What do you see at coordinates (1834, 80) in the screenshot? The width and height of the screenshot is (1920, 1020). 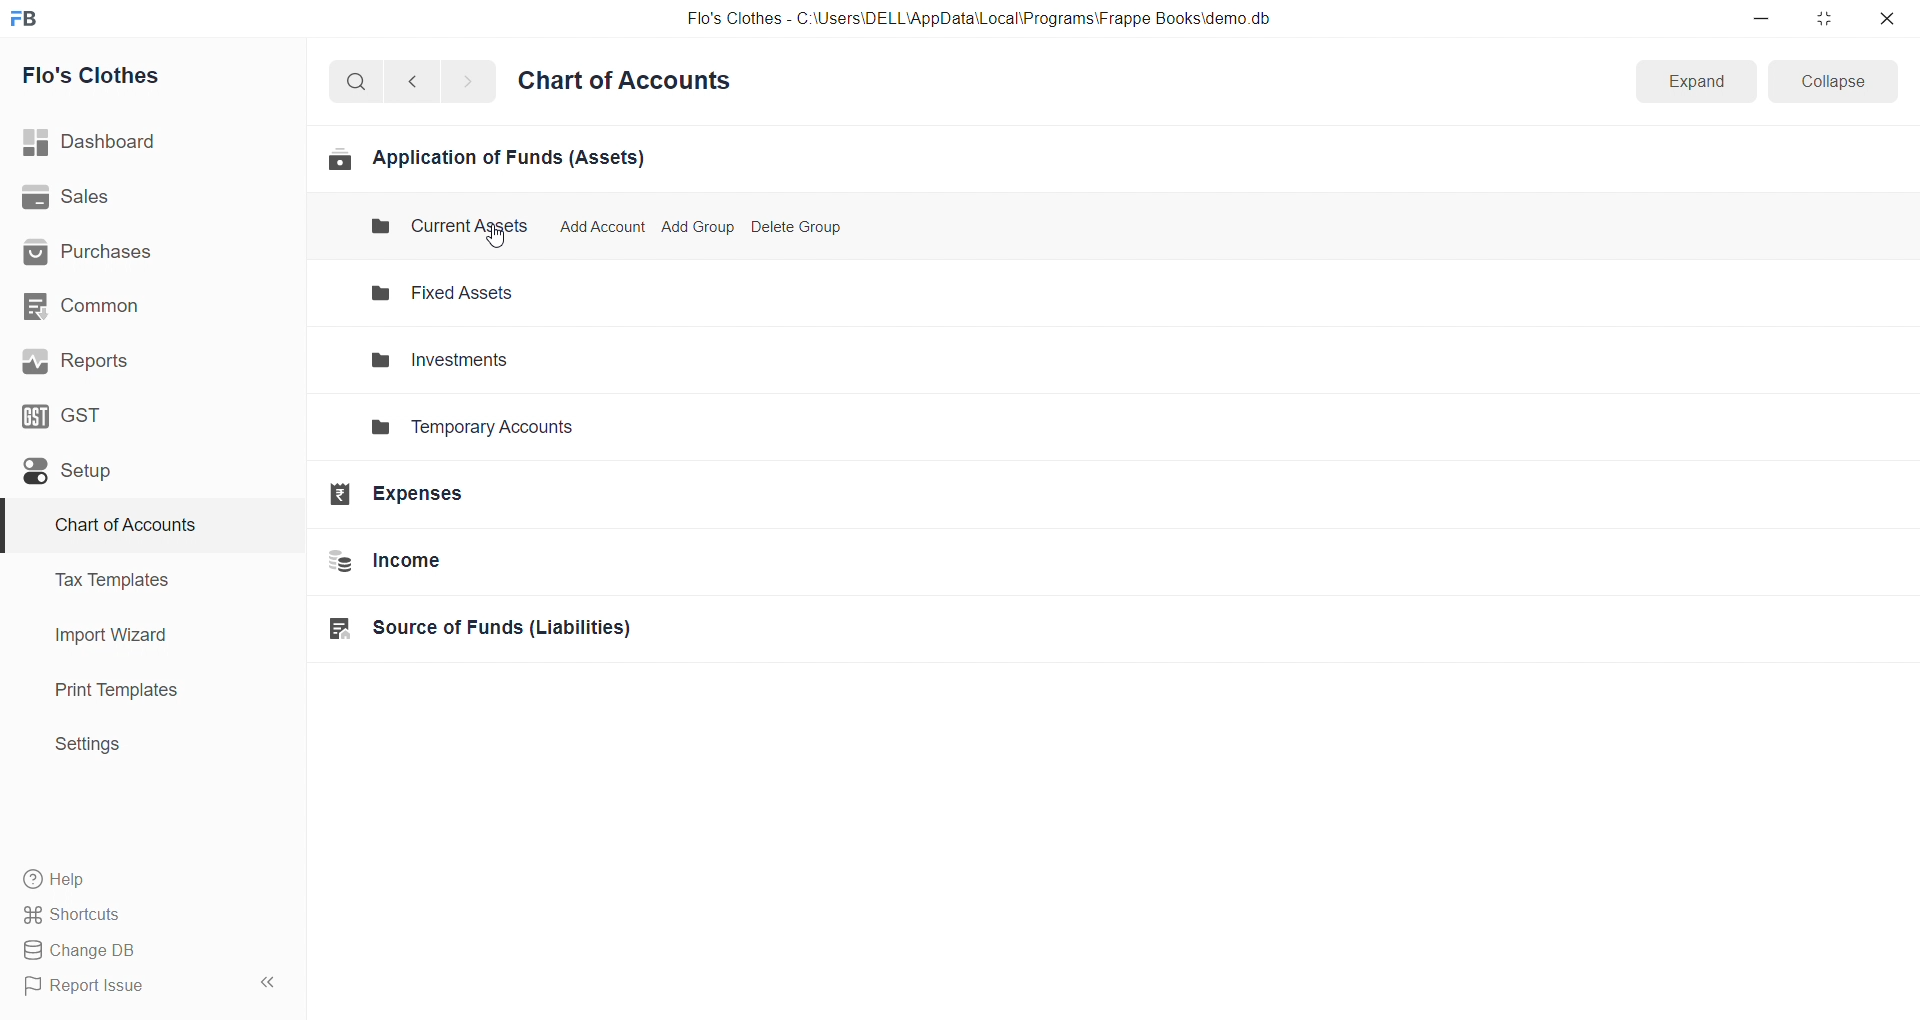 I see `Collapse` at bounding box center [1834, 80].